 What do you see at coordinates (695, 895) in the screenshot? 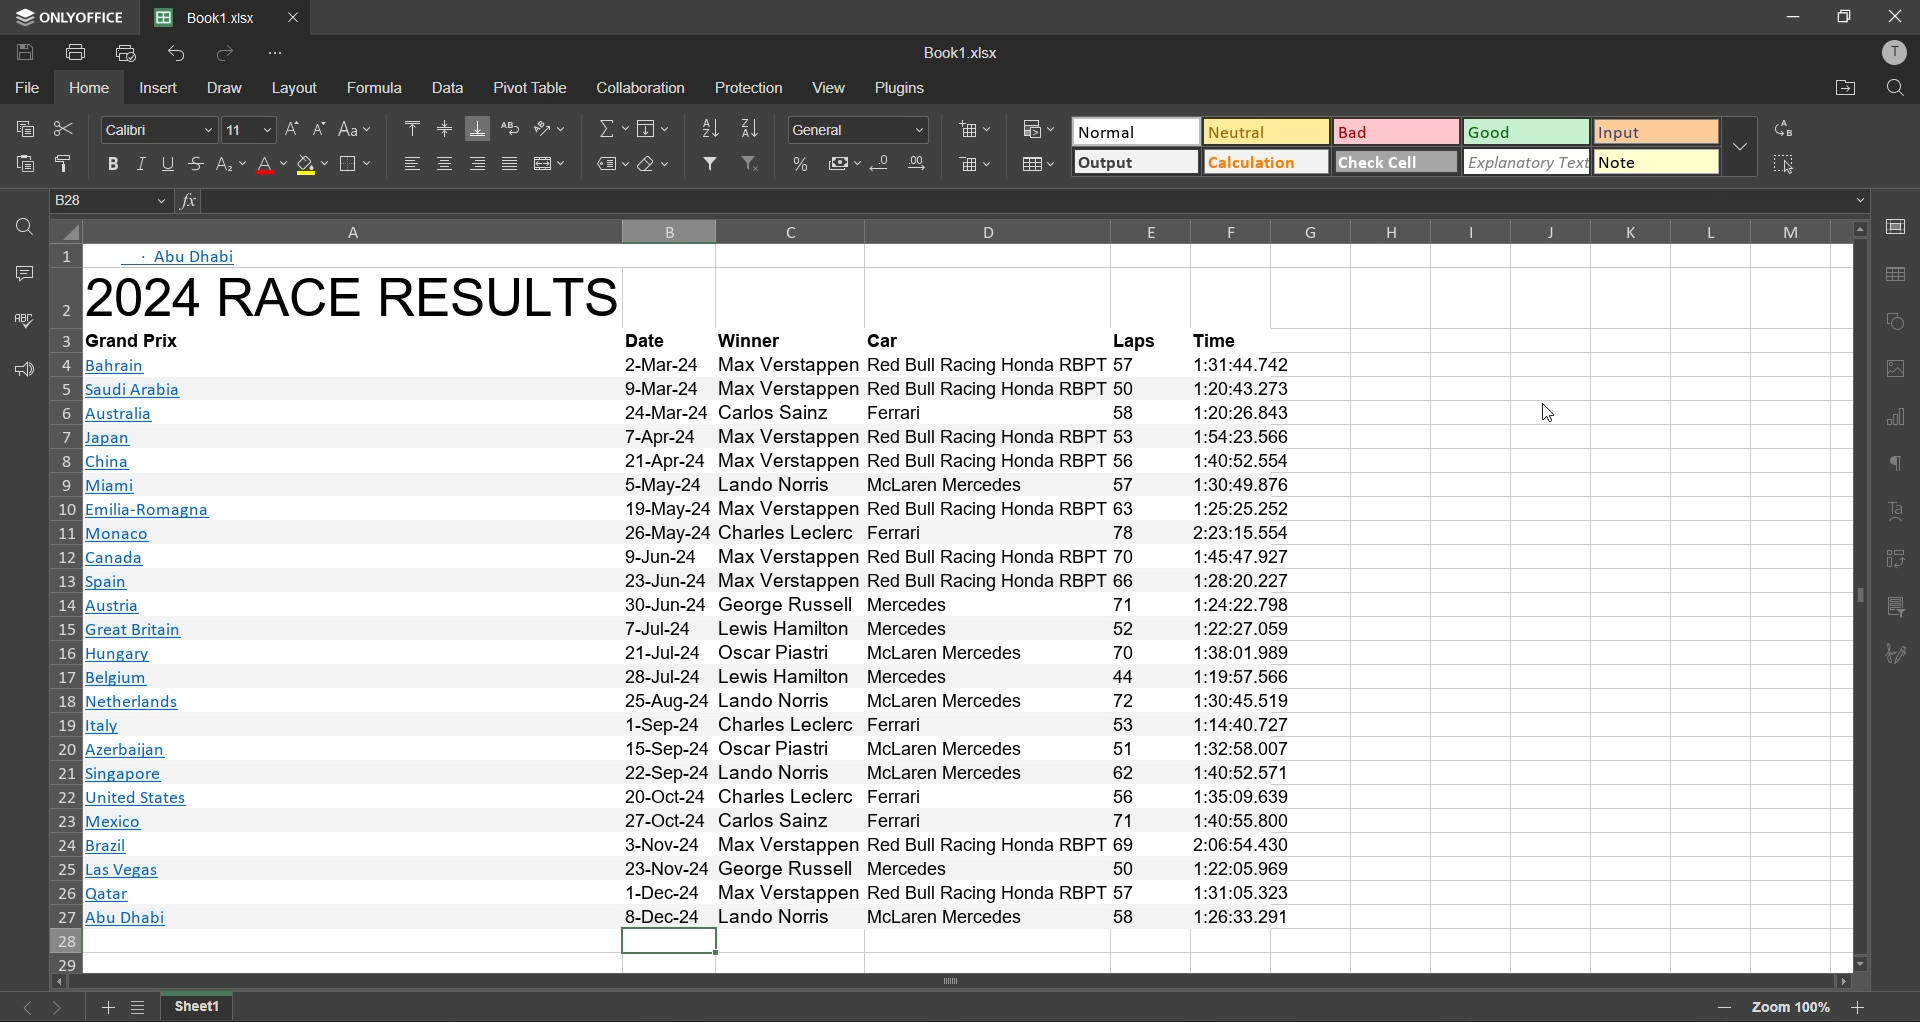
I see `qatar 1-Dec-24 Max Verstappen Red Bull Racing Honda RBPT 57 1:31:05.323` at bounding box center [695, 895].